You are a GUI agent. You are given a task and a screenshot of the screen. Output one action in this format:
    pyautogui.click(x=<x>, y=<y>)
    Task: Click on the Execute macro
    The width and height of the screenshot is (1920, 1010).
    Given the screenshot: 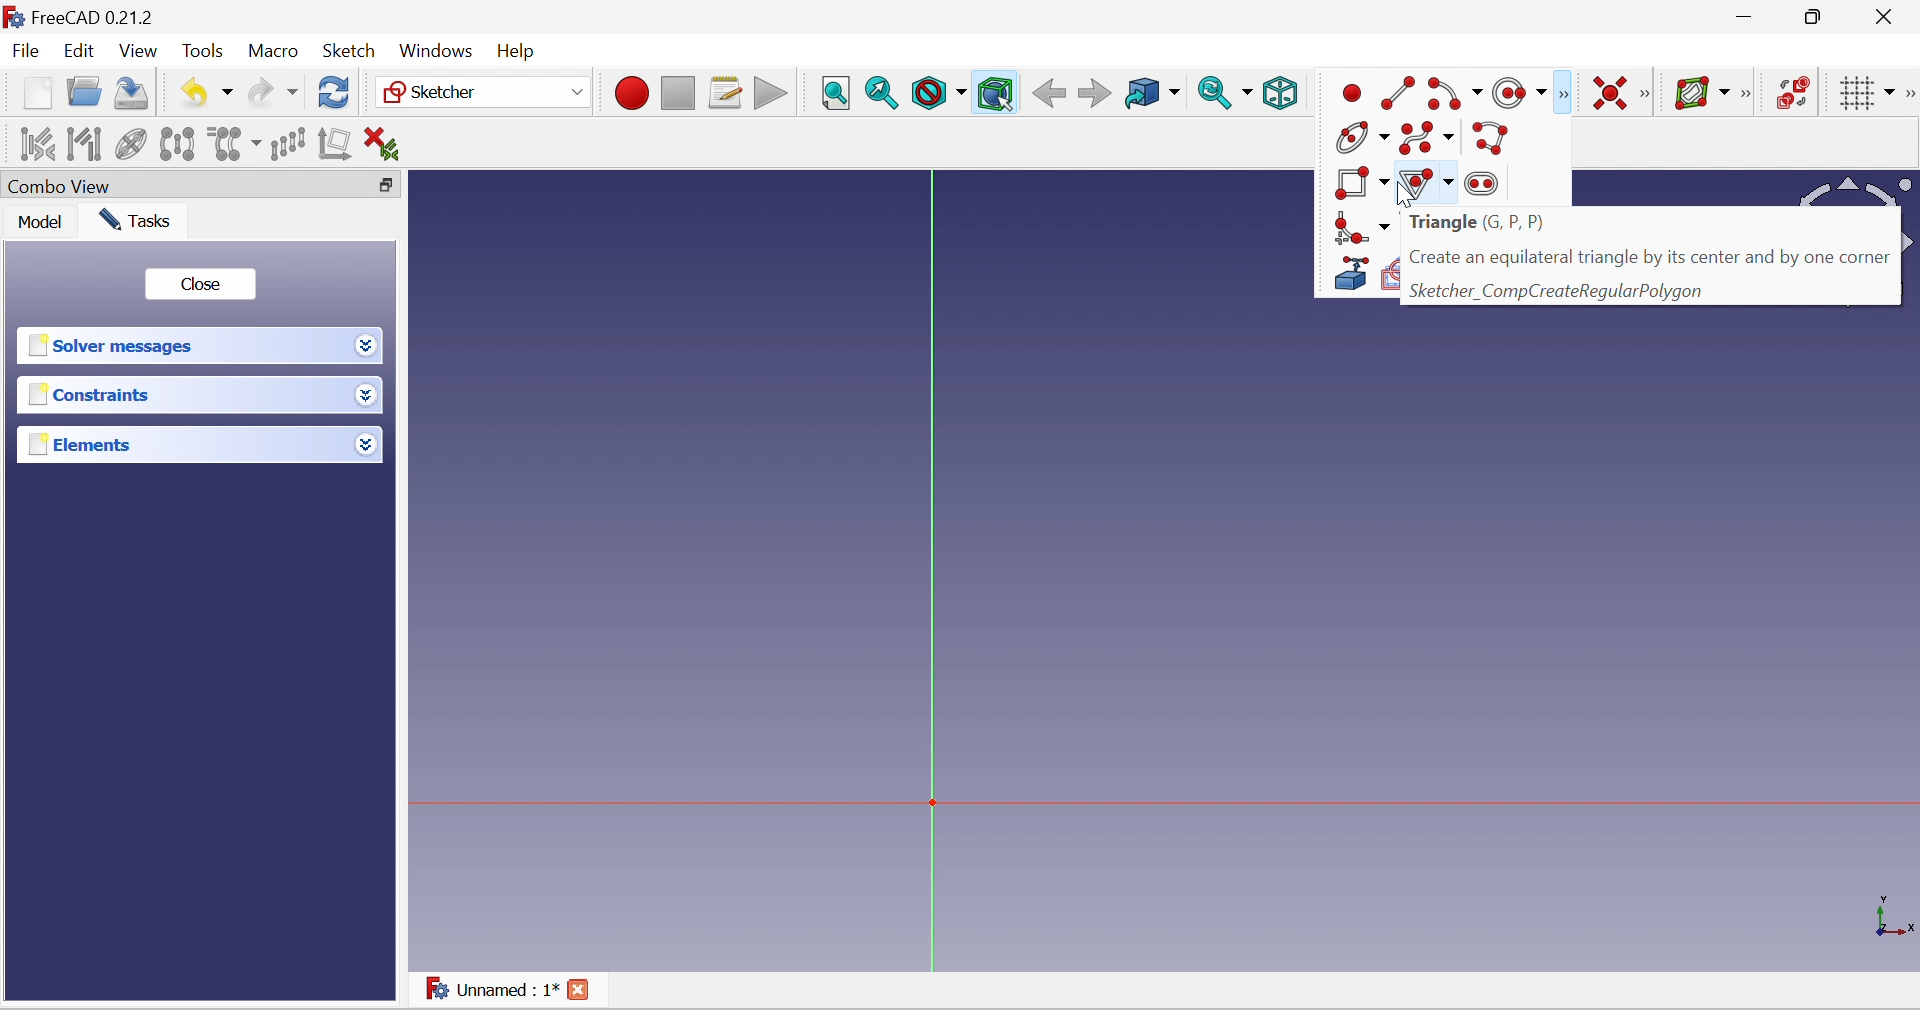 What is the action you would take?
    pyautogui.click(x=768, y=91)
    